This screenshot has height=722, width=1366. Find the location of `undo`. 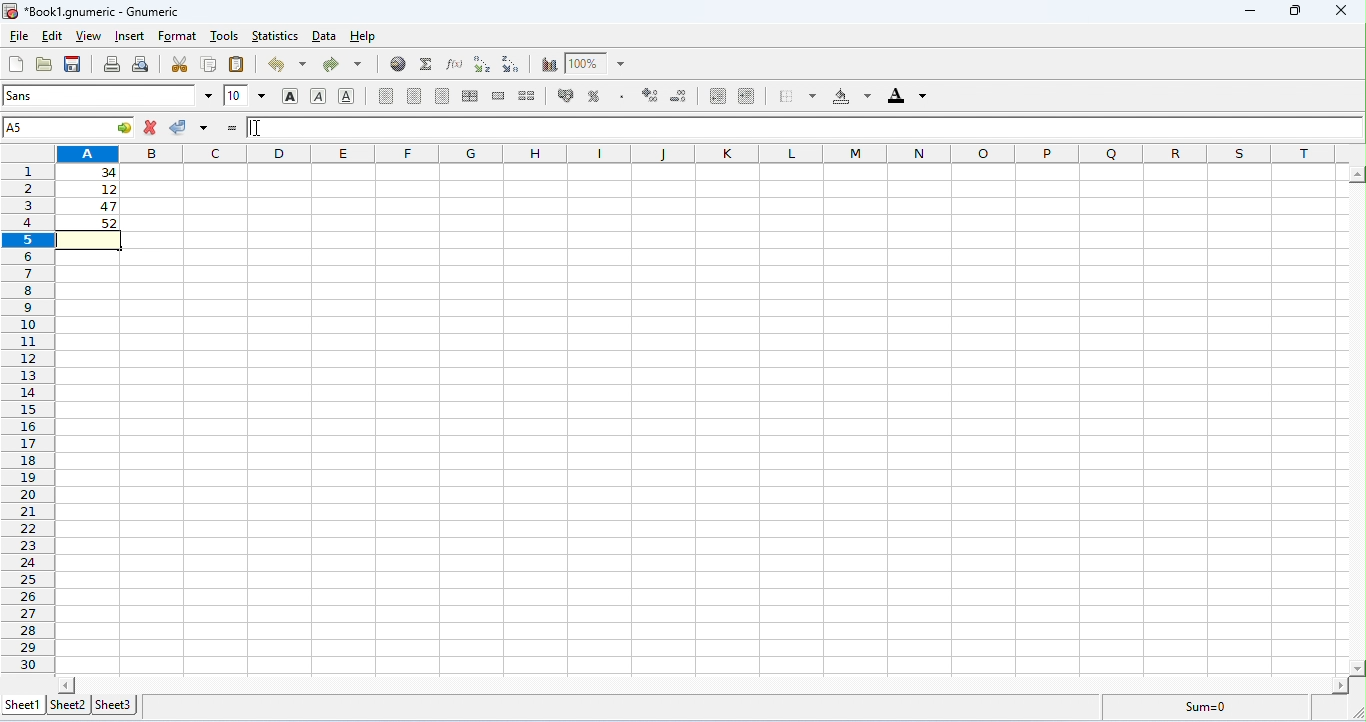

undo is located at coordinates (287, 64).